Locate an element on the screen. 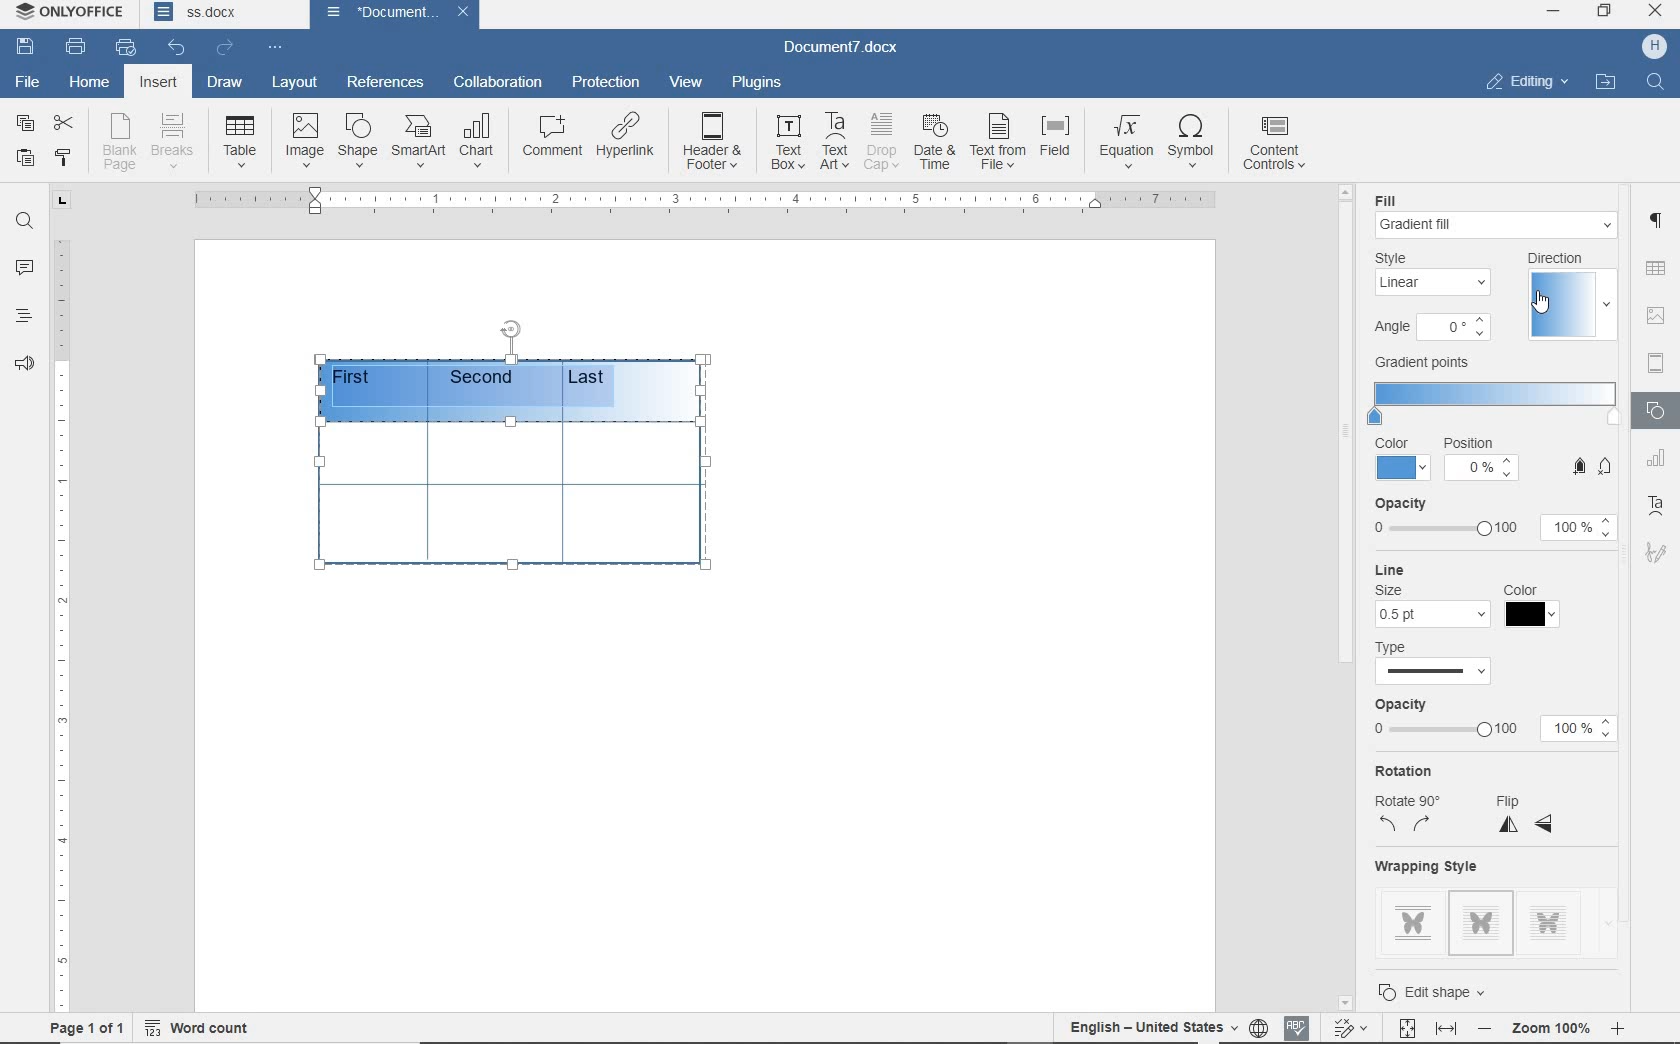 Image resolution: width=1680 pixels, height=1044 pixels. flip is located at coordinates (1528, 818).